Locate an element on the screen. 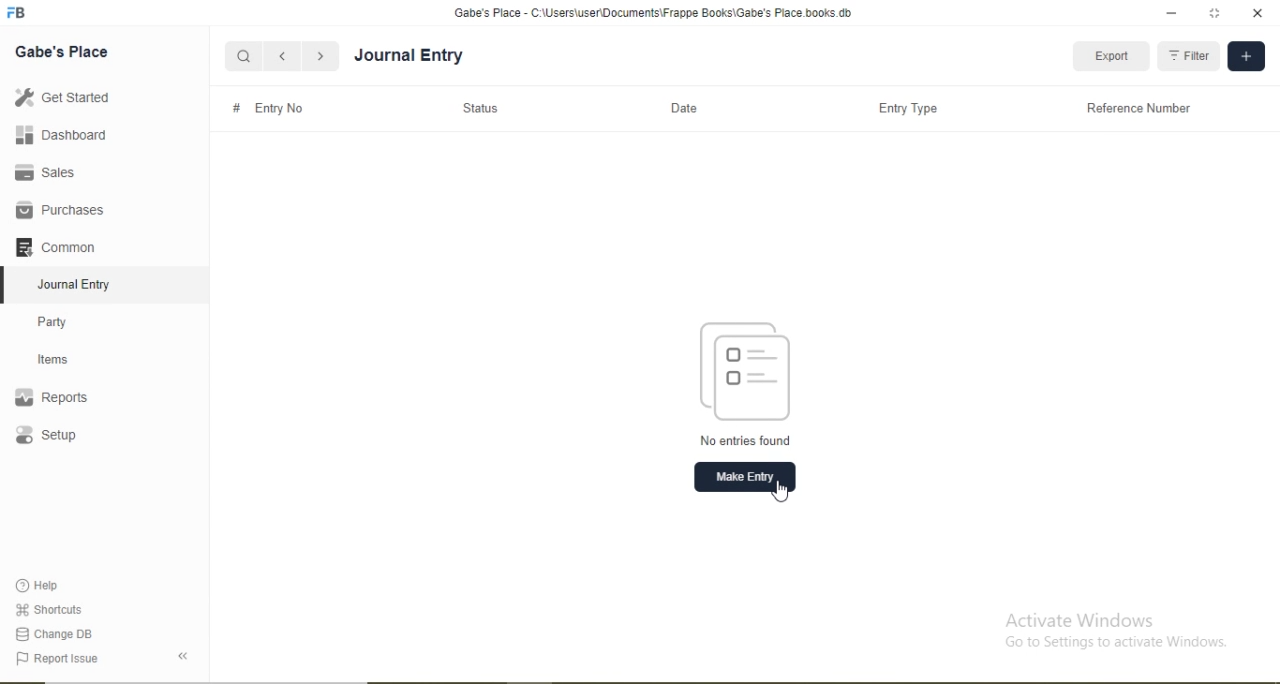 Image resolution: width=1280 pixels, height=684 pixels. selected is located at coordinates (8, 284).